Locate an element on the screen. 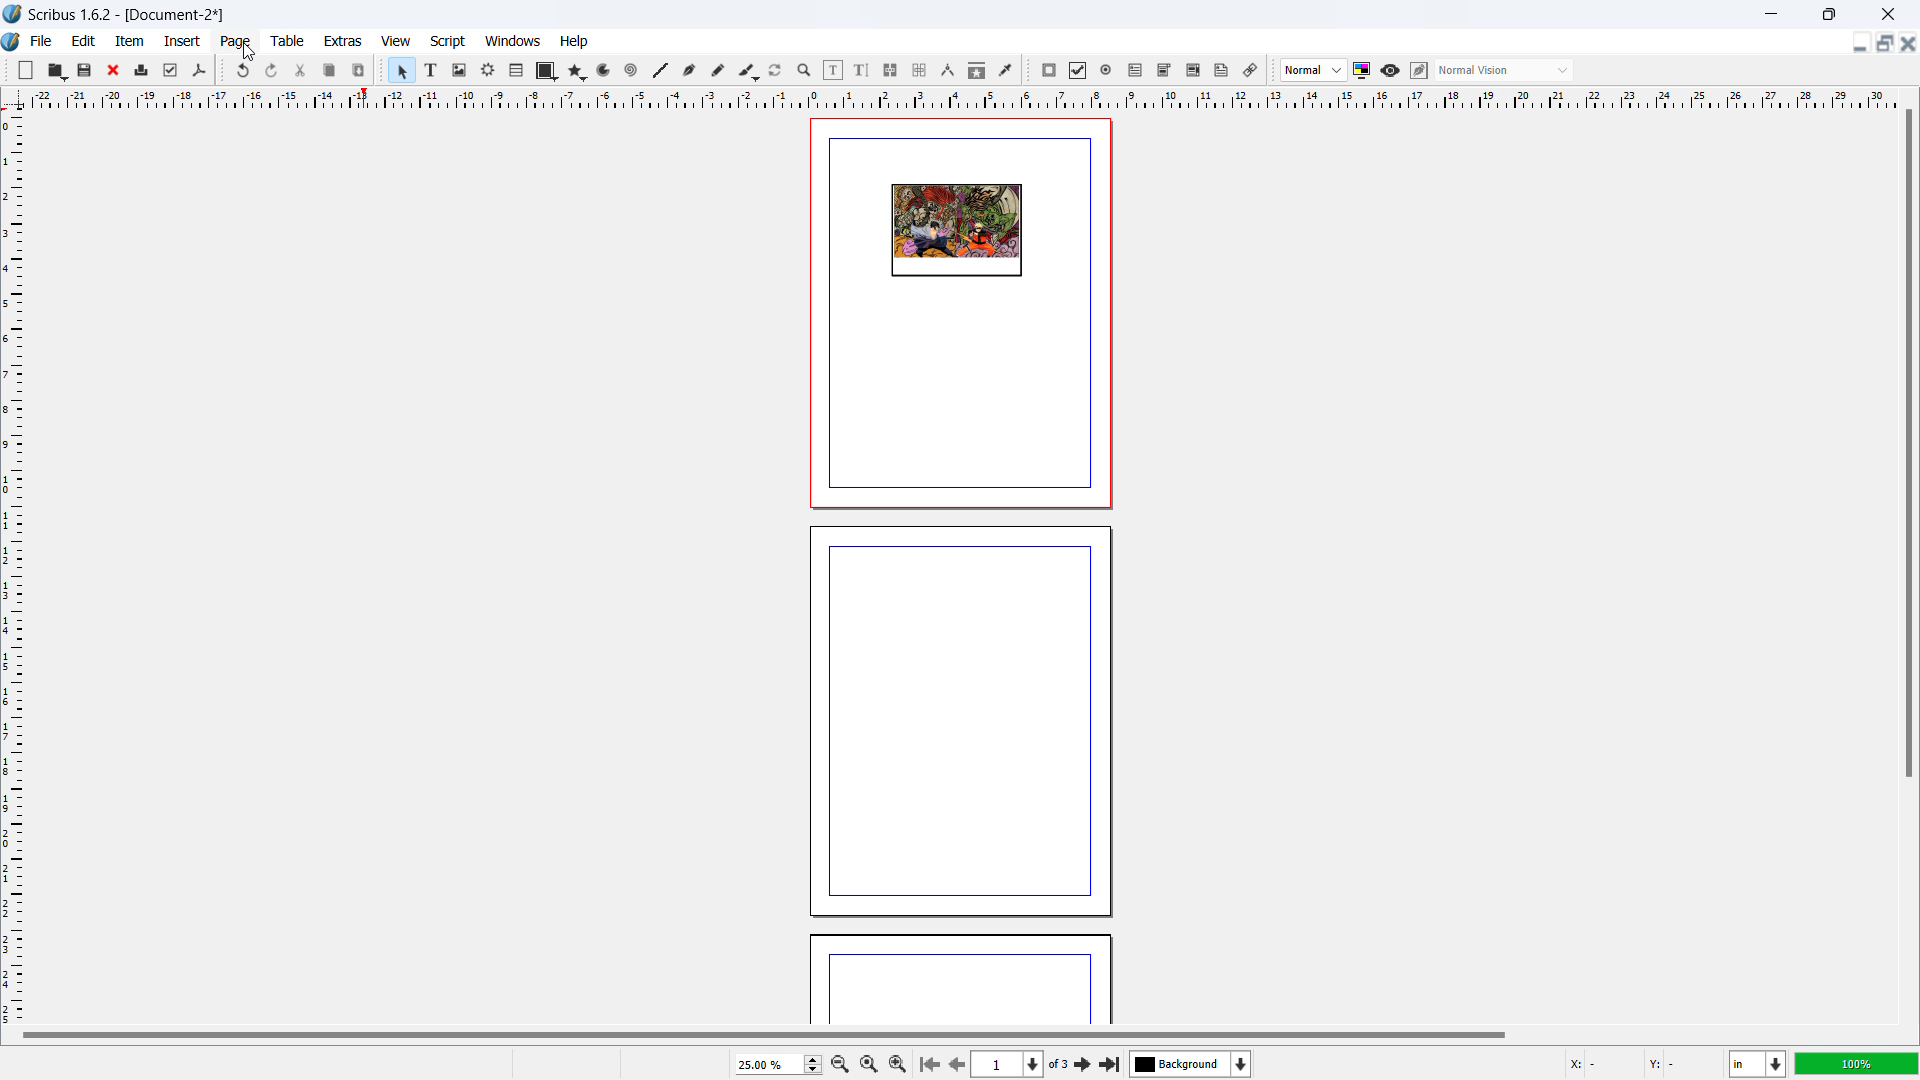  measurement is located at coordinates (947, 71).